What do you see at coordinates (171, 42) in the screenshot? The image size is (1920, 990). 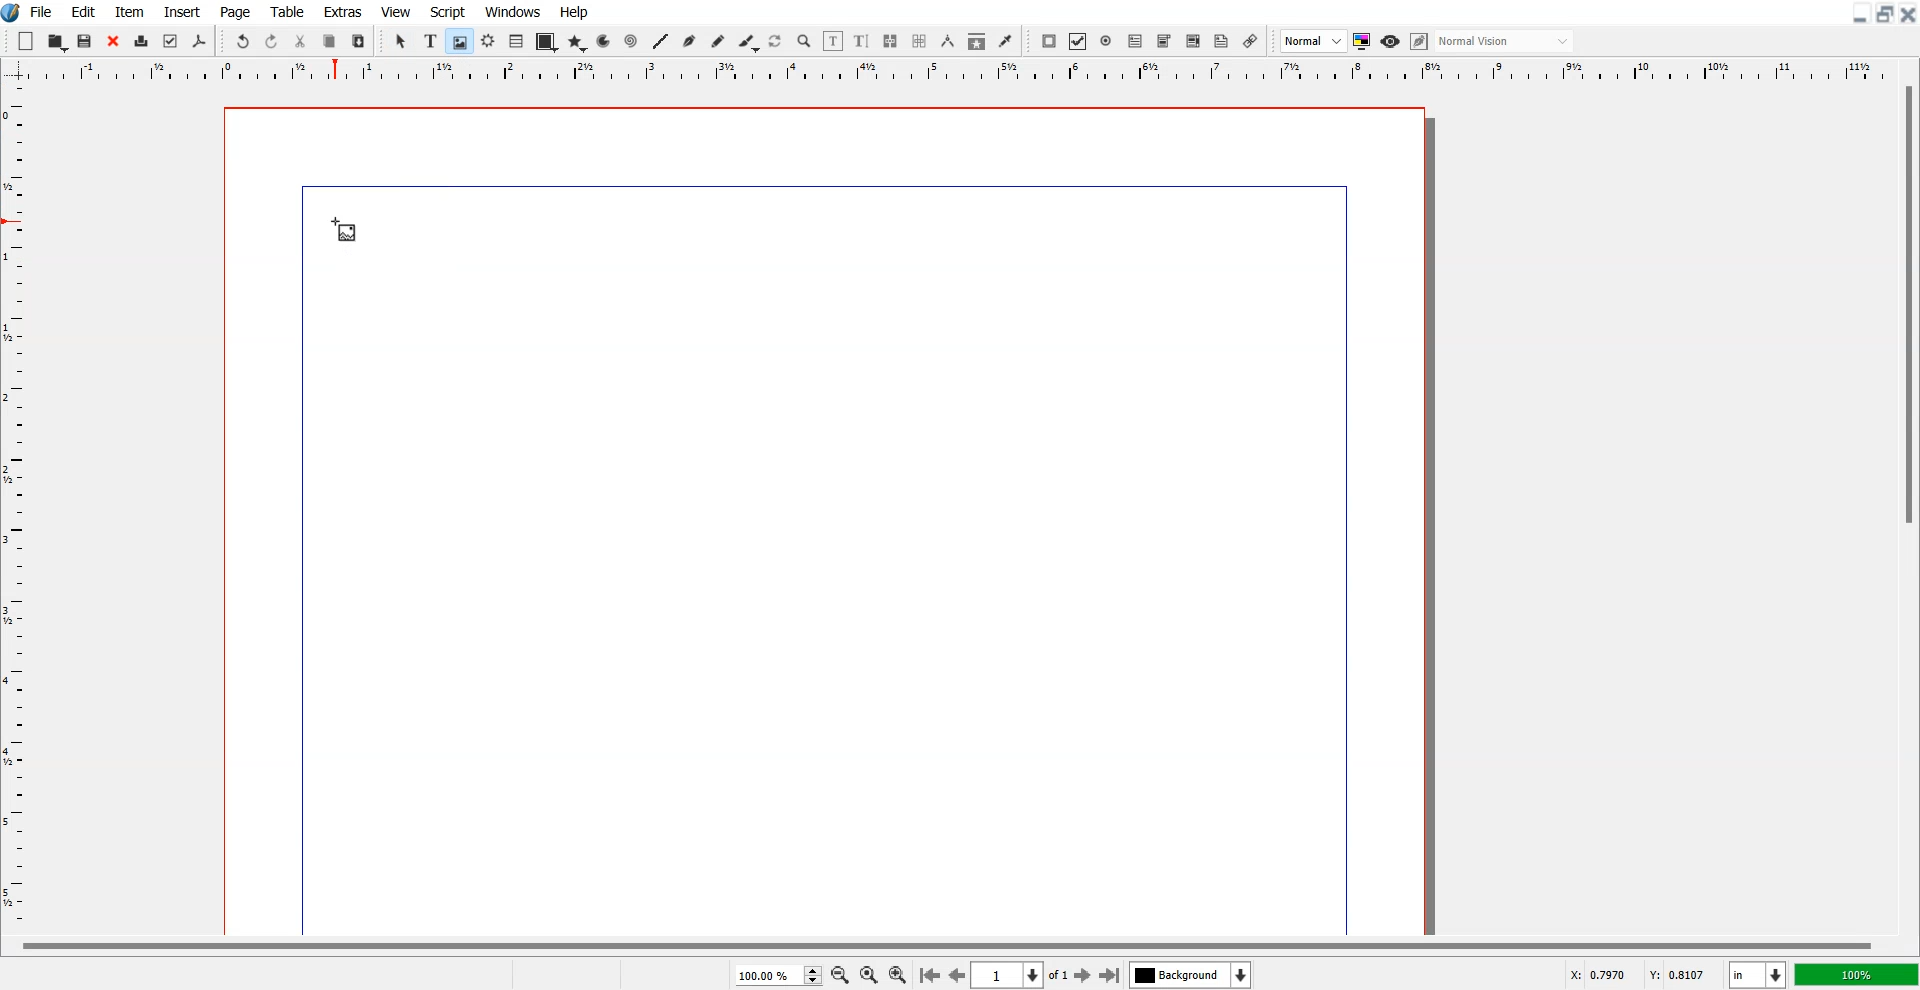 I see `Preflight verifier` at bounding box center [171, 42].